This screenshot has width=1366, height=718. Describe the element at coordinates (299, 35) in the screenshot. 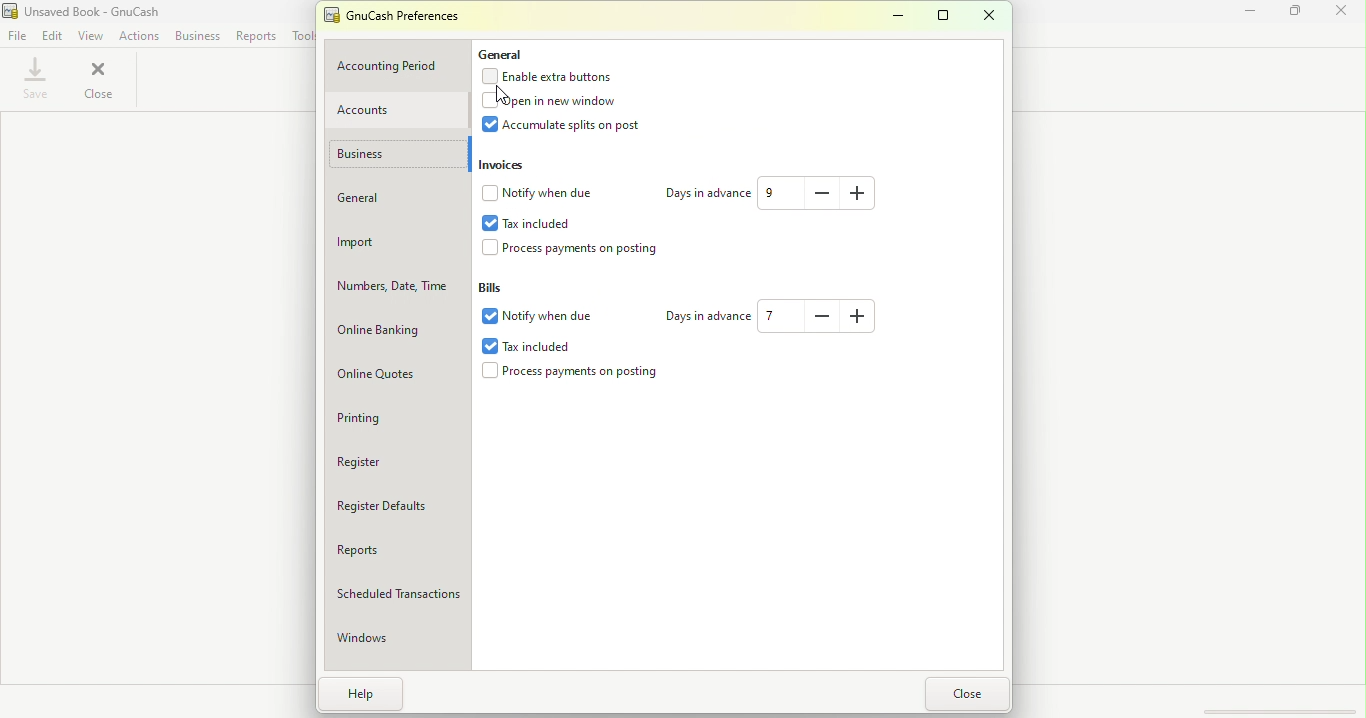

I see `Tools` at that location.